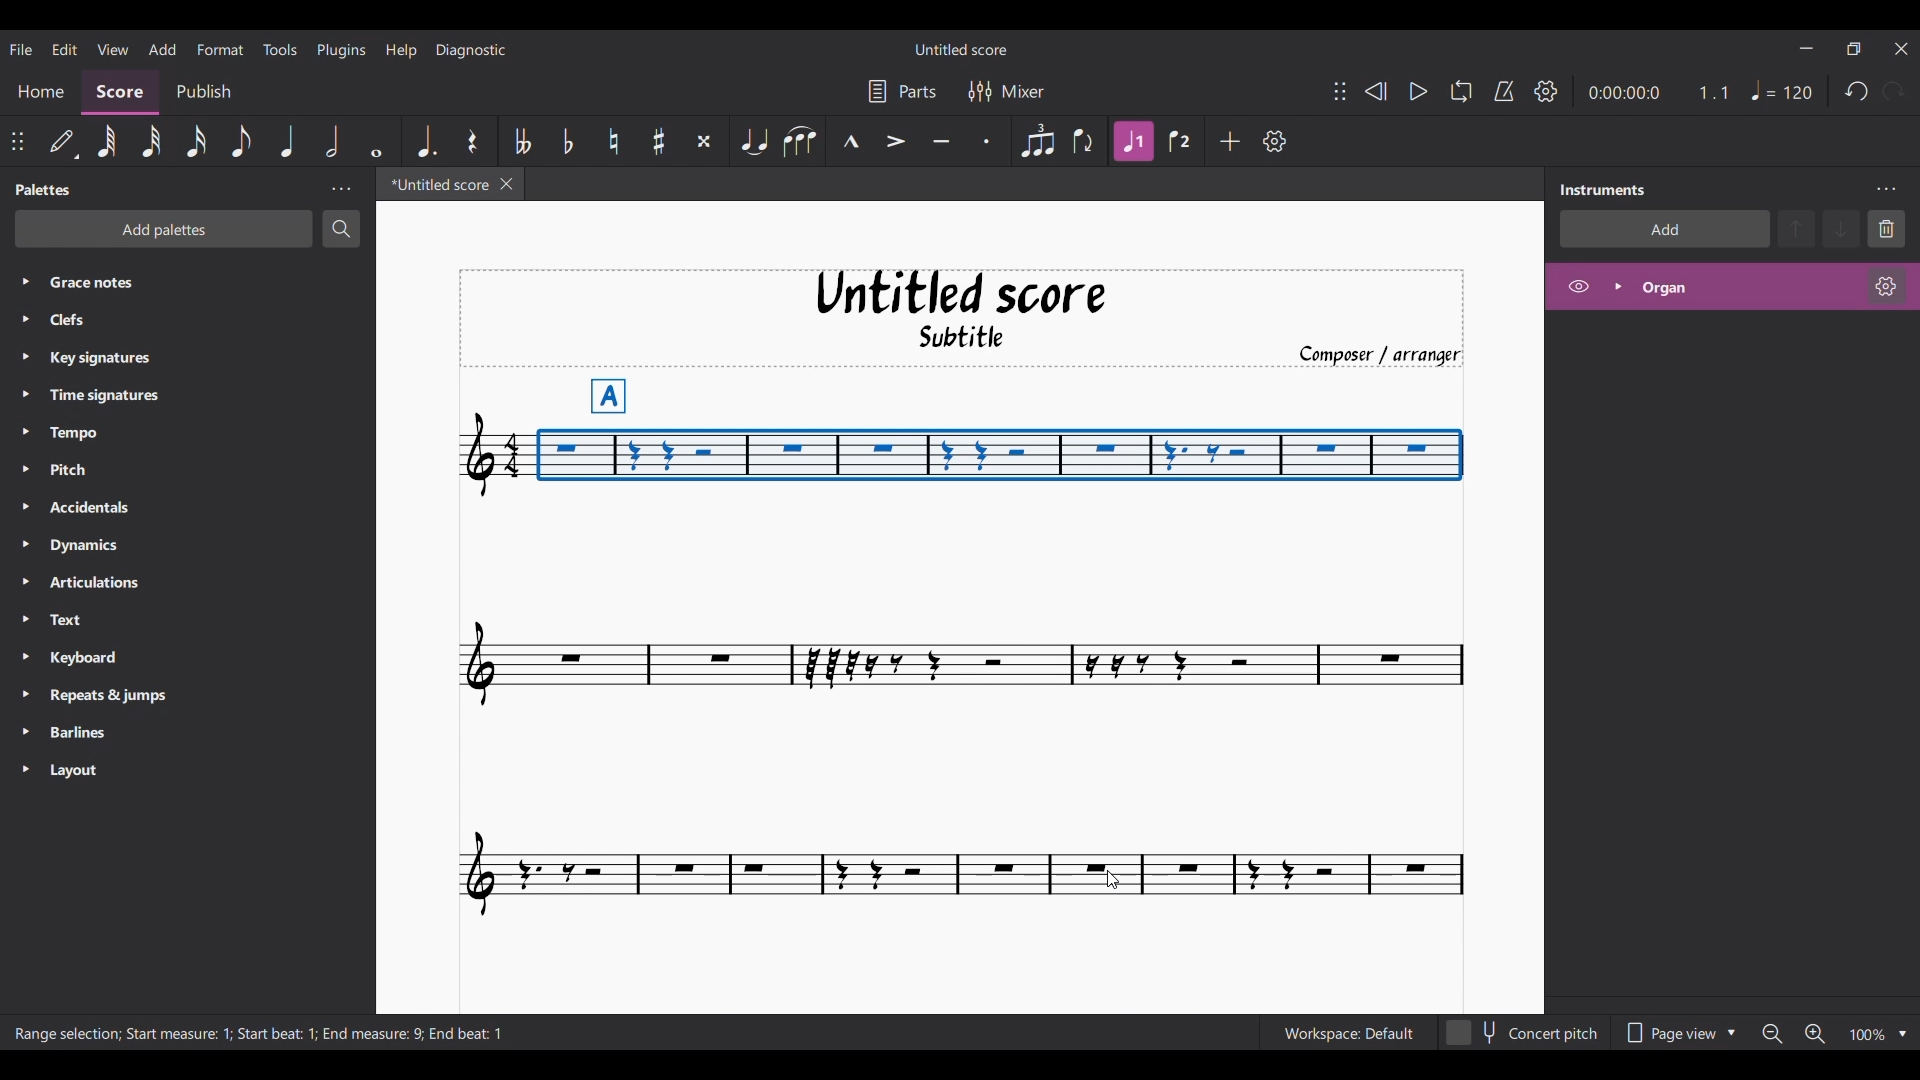  I want to click on Current score, so click(963, 734).